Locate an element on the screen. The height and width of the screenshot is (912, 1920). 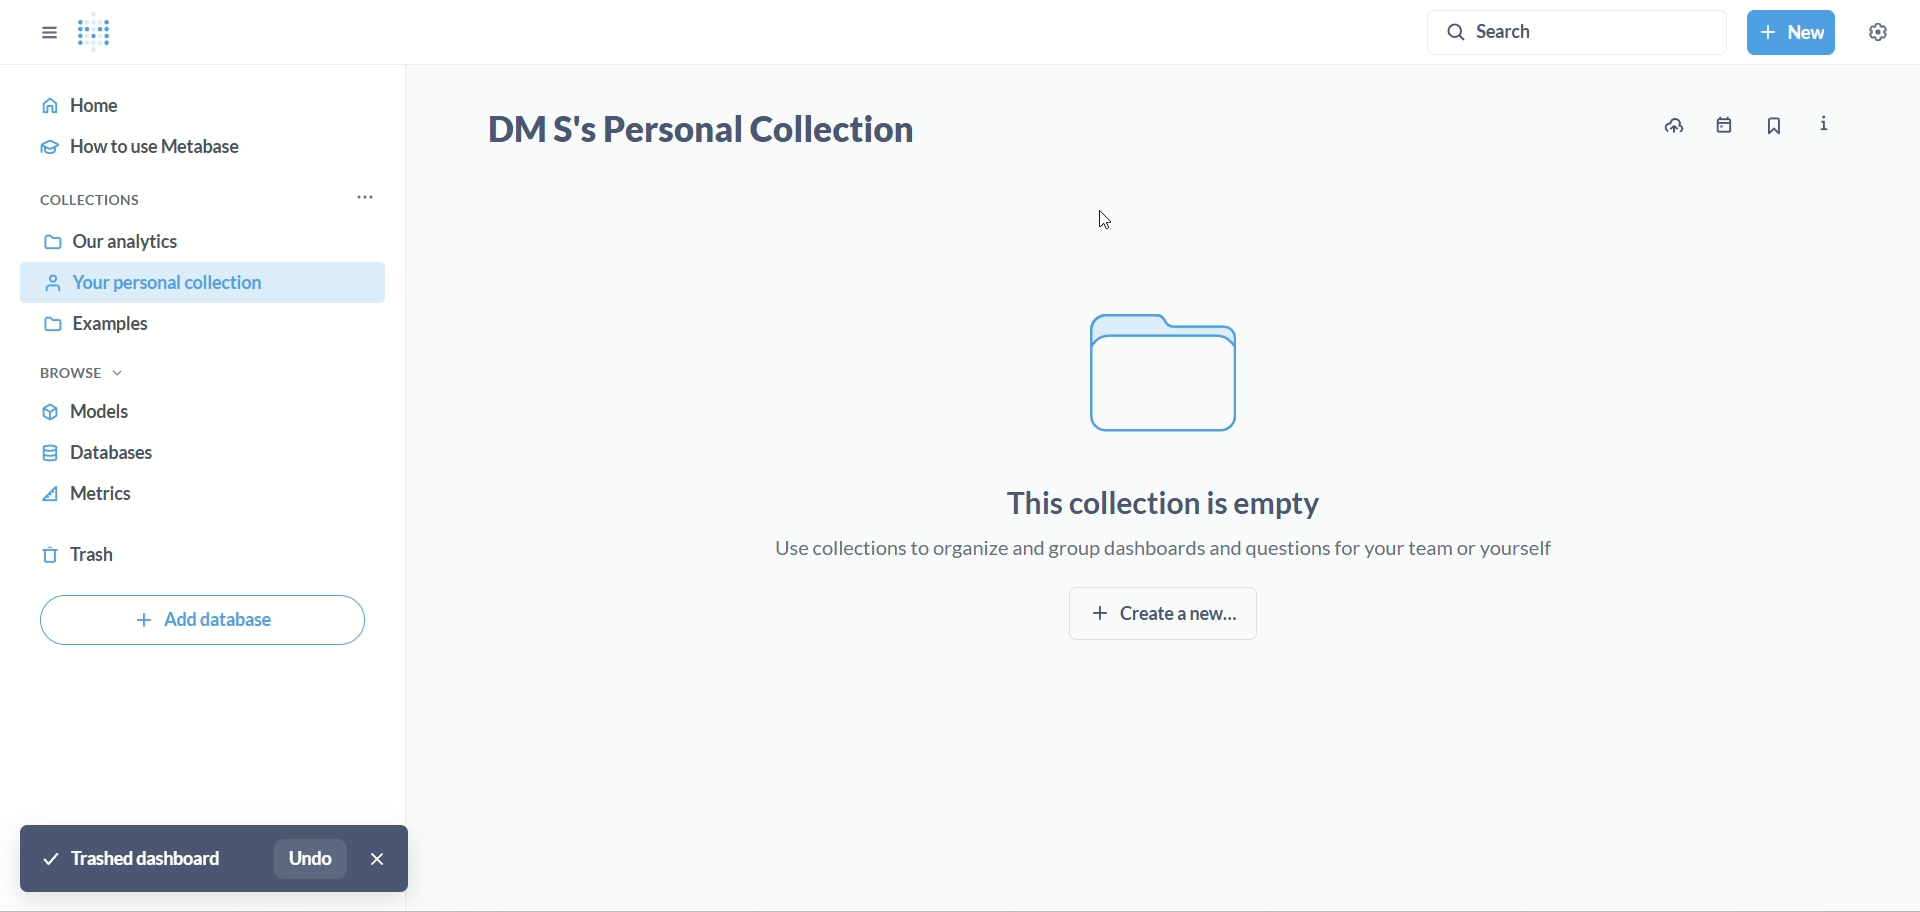
how to use metabase is located at coordinates (149, 150).